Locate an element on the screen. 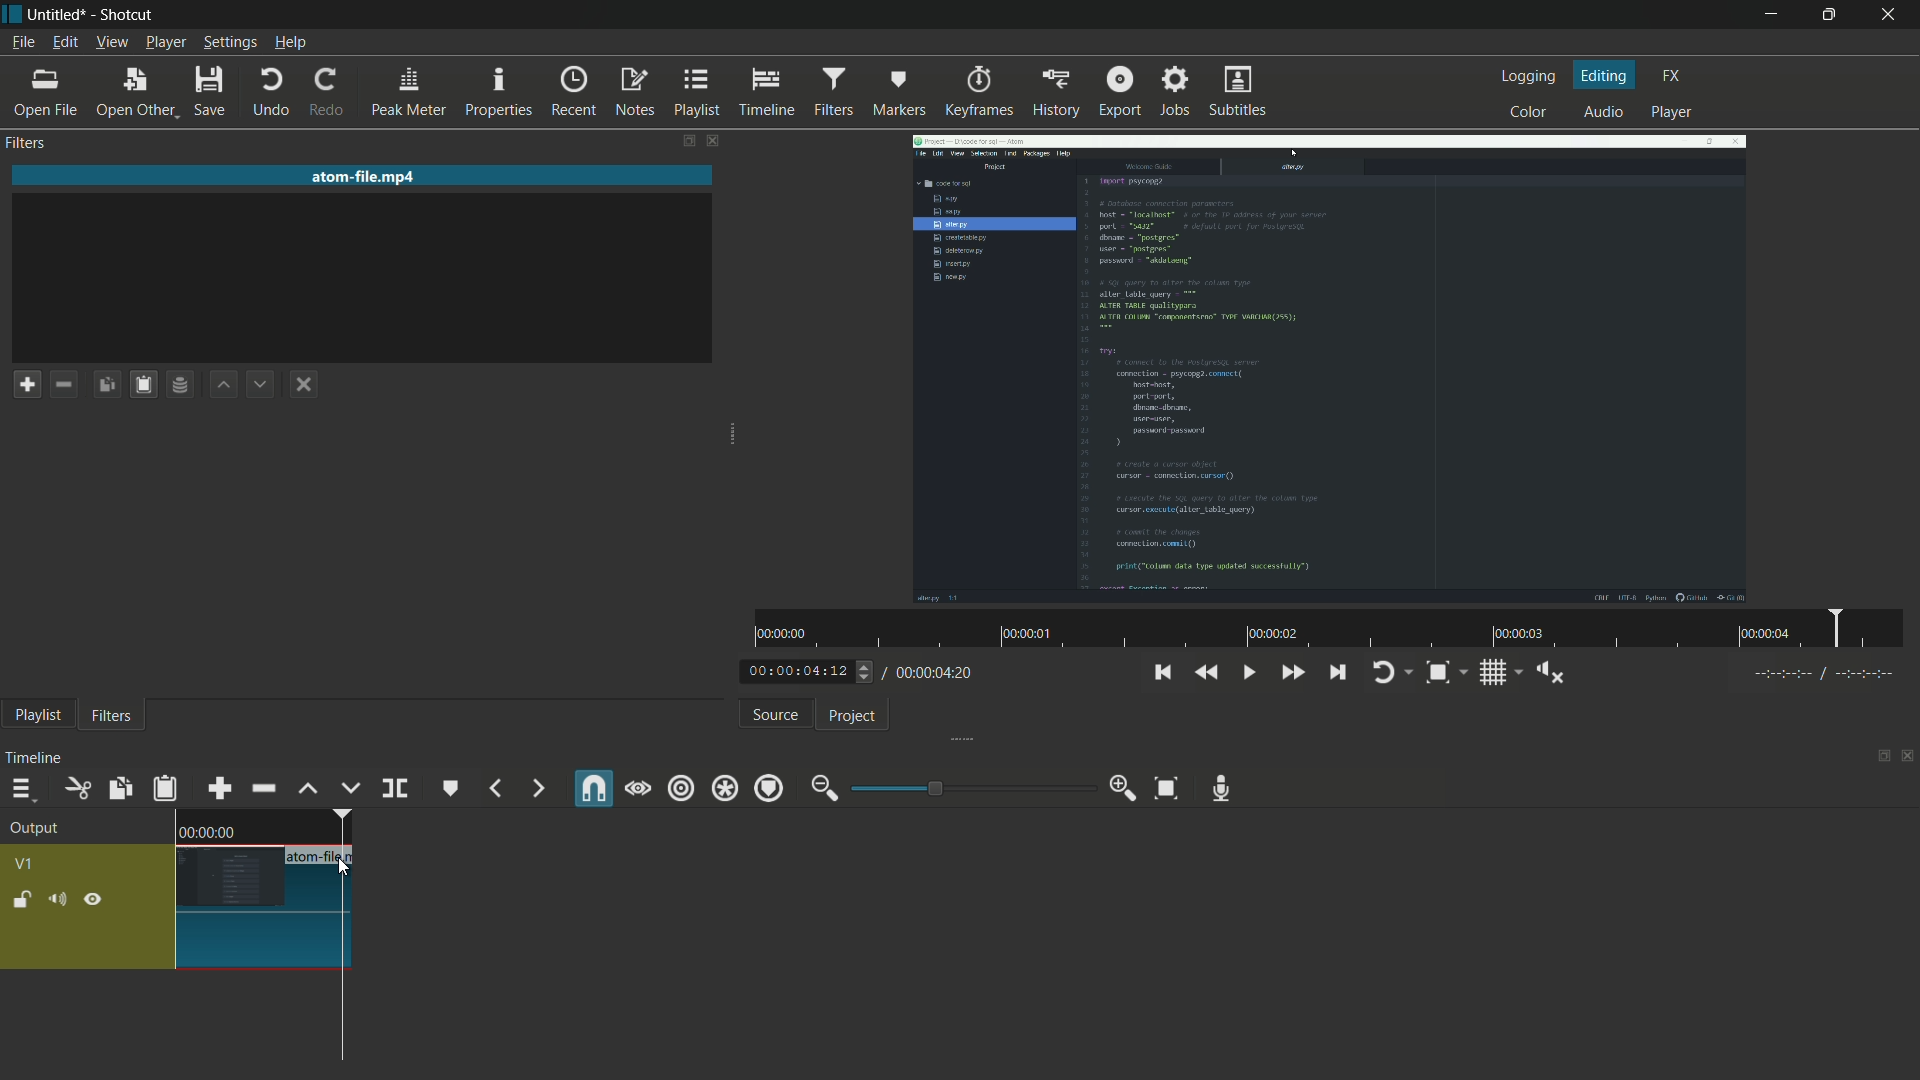 The width and height of the screenshot is (1920, 1080). zoom out is located at coordinates (826, 790).